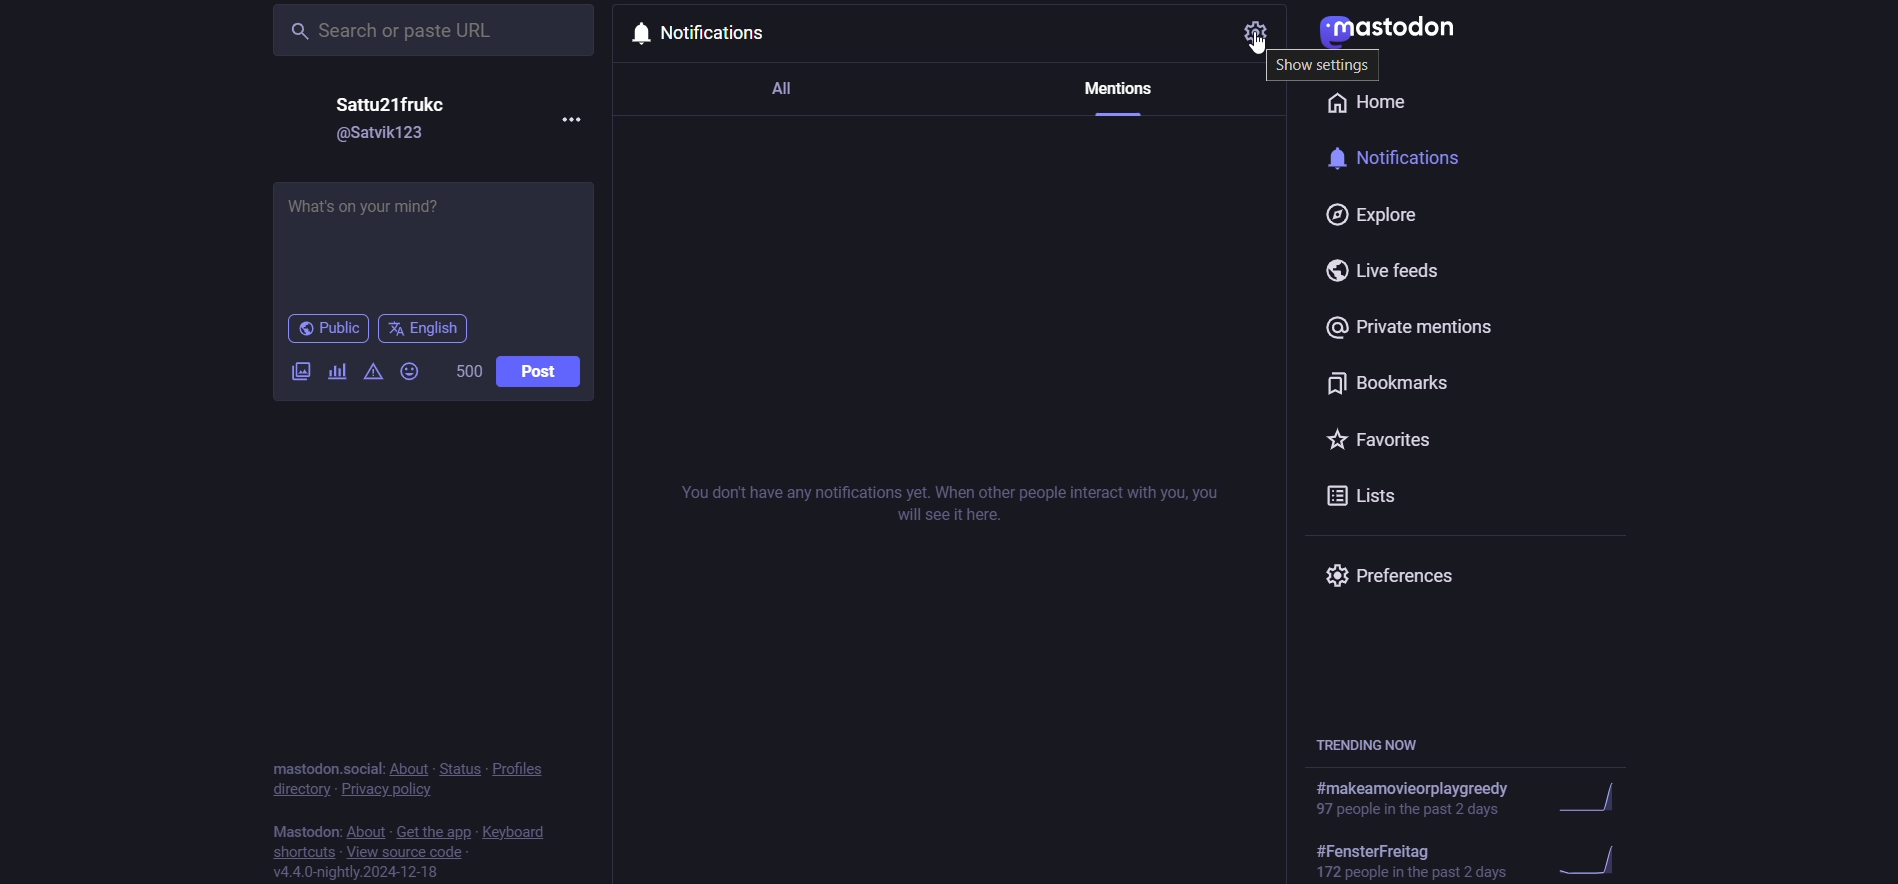 The image size is (1898, 884). Describe the element at coordinates (1372, 495) in the screenshot. I see `Lists` at that location.